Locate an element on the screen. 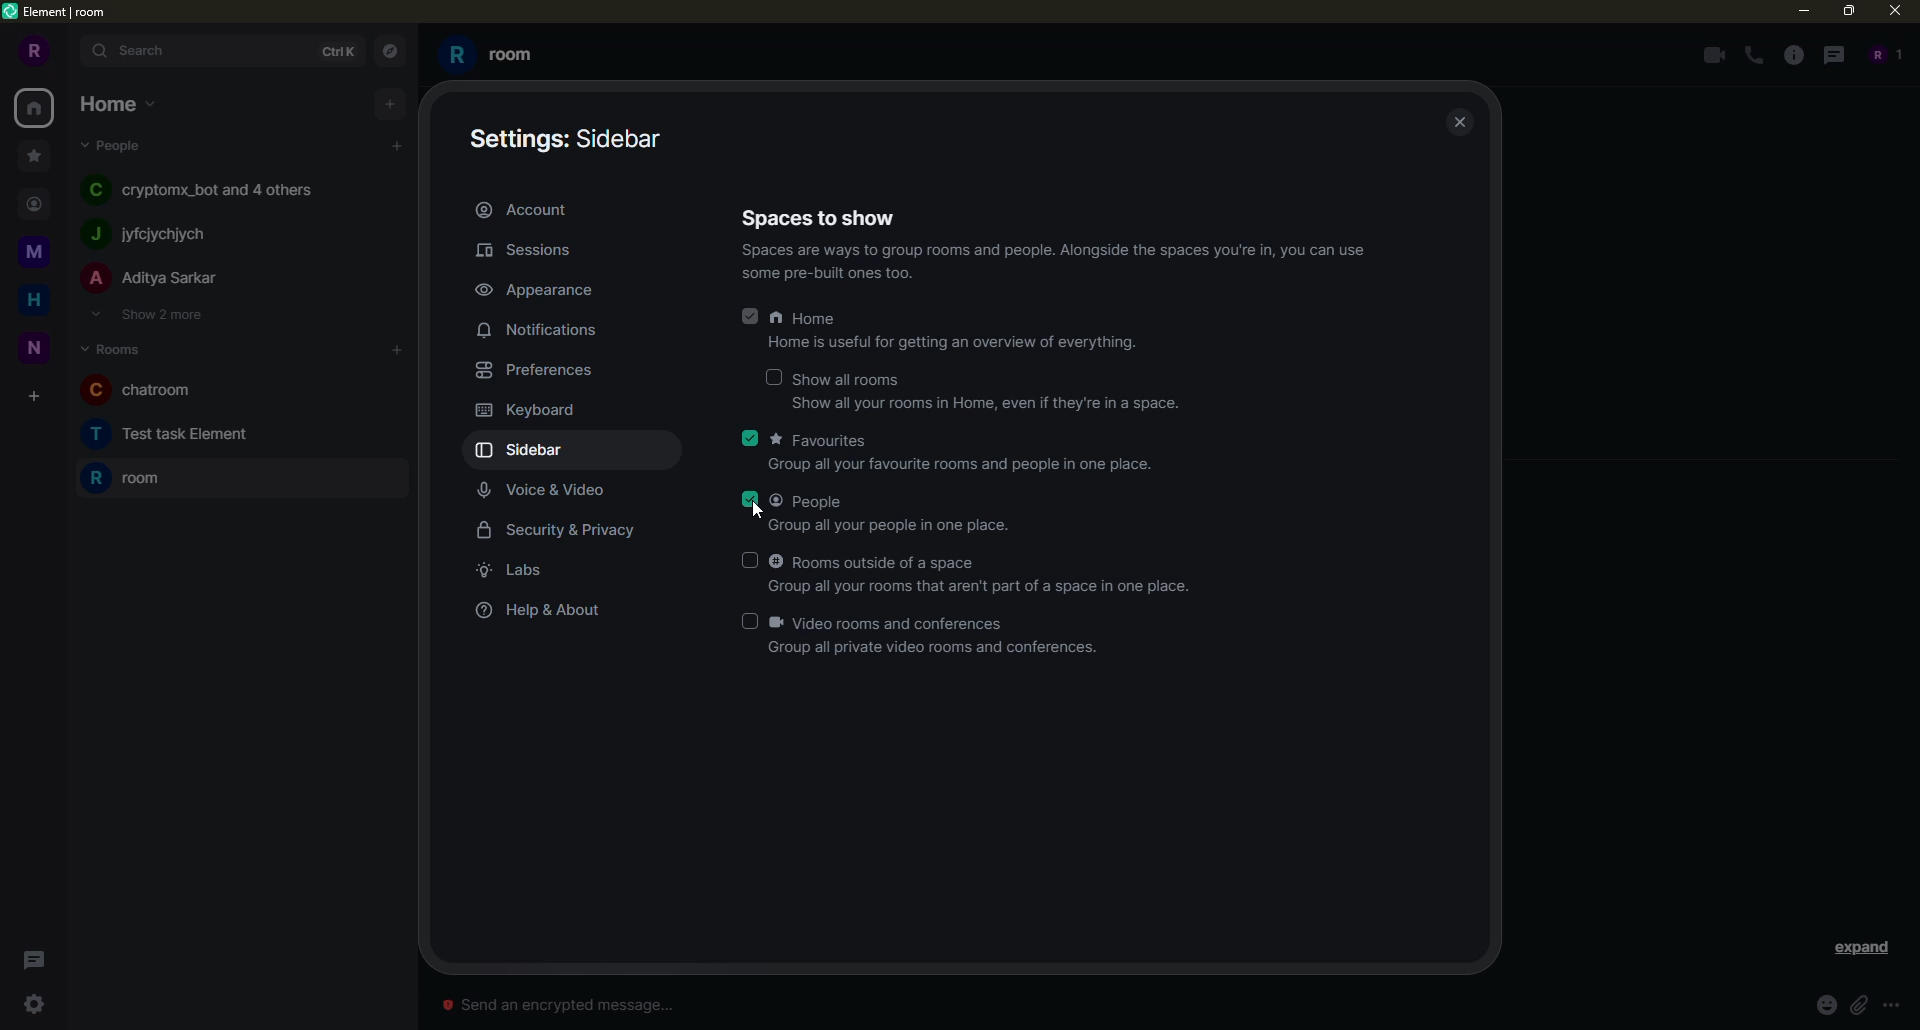  security & privacy is located at coordinates (560, 530).